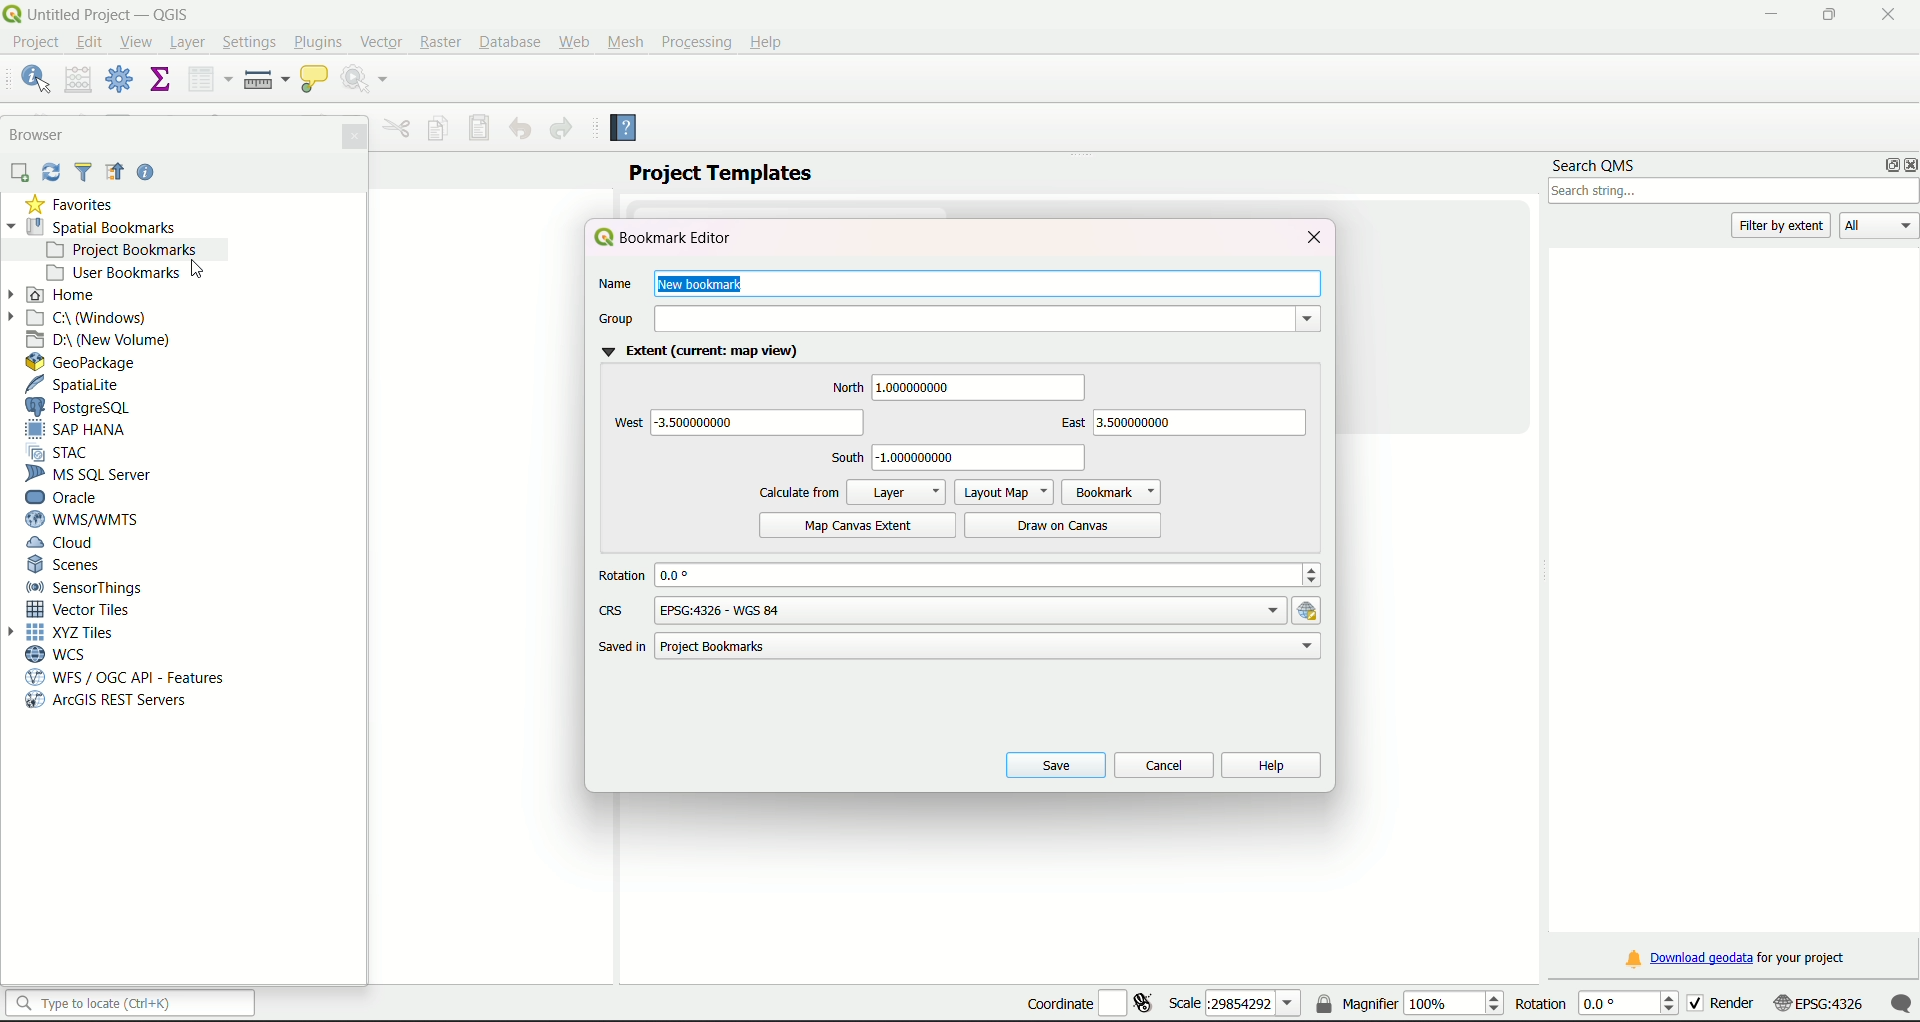 Image resolution: width=1920 pixels, height=1022 pixels. Describe the element at coordinates (1048, 526) in the screenshot. I see `Draw on canvas` at that location.